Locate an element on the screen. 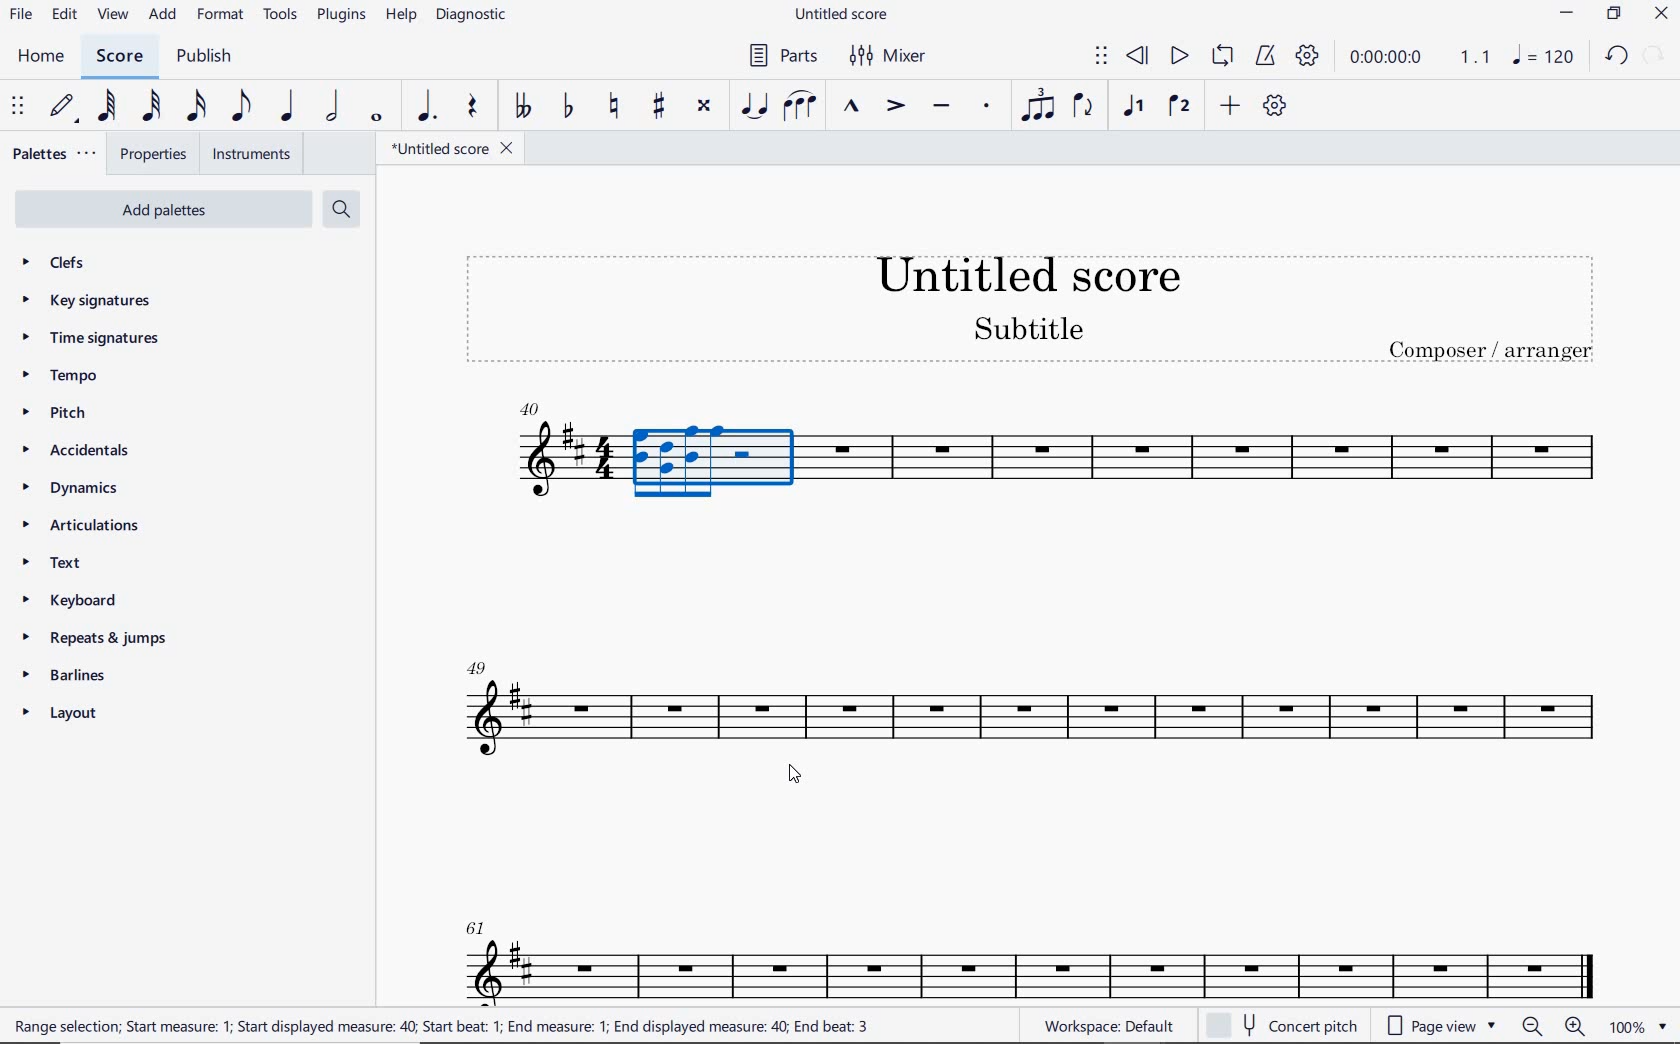 This screenshot has width=1680, height=1044. ARTICULATIONS is located at coordinates (82, 527).